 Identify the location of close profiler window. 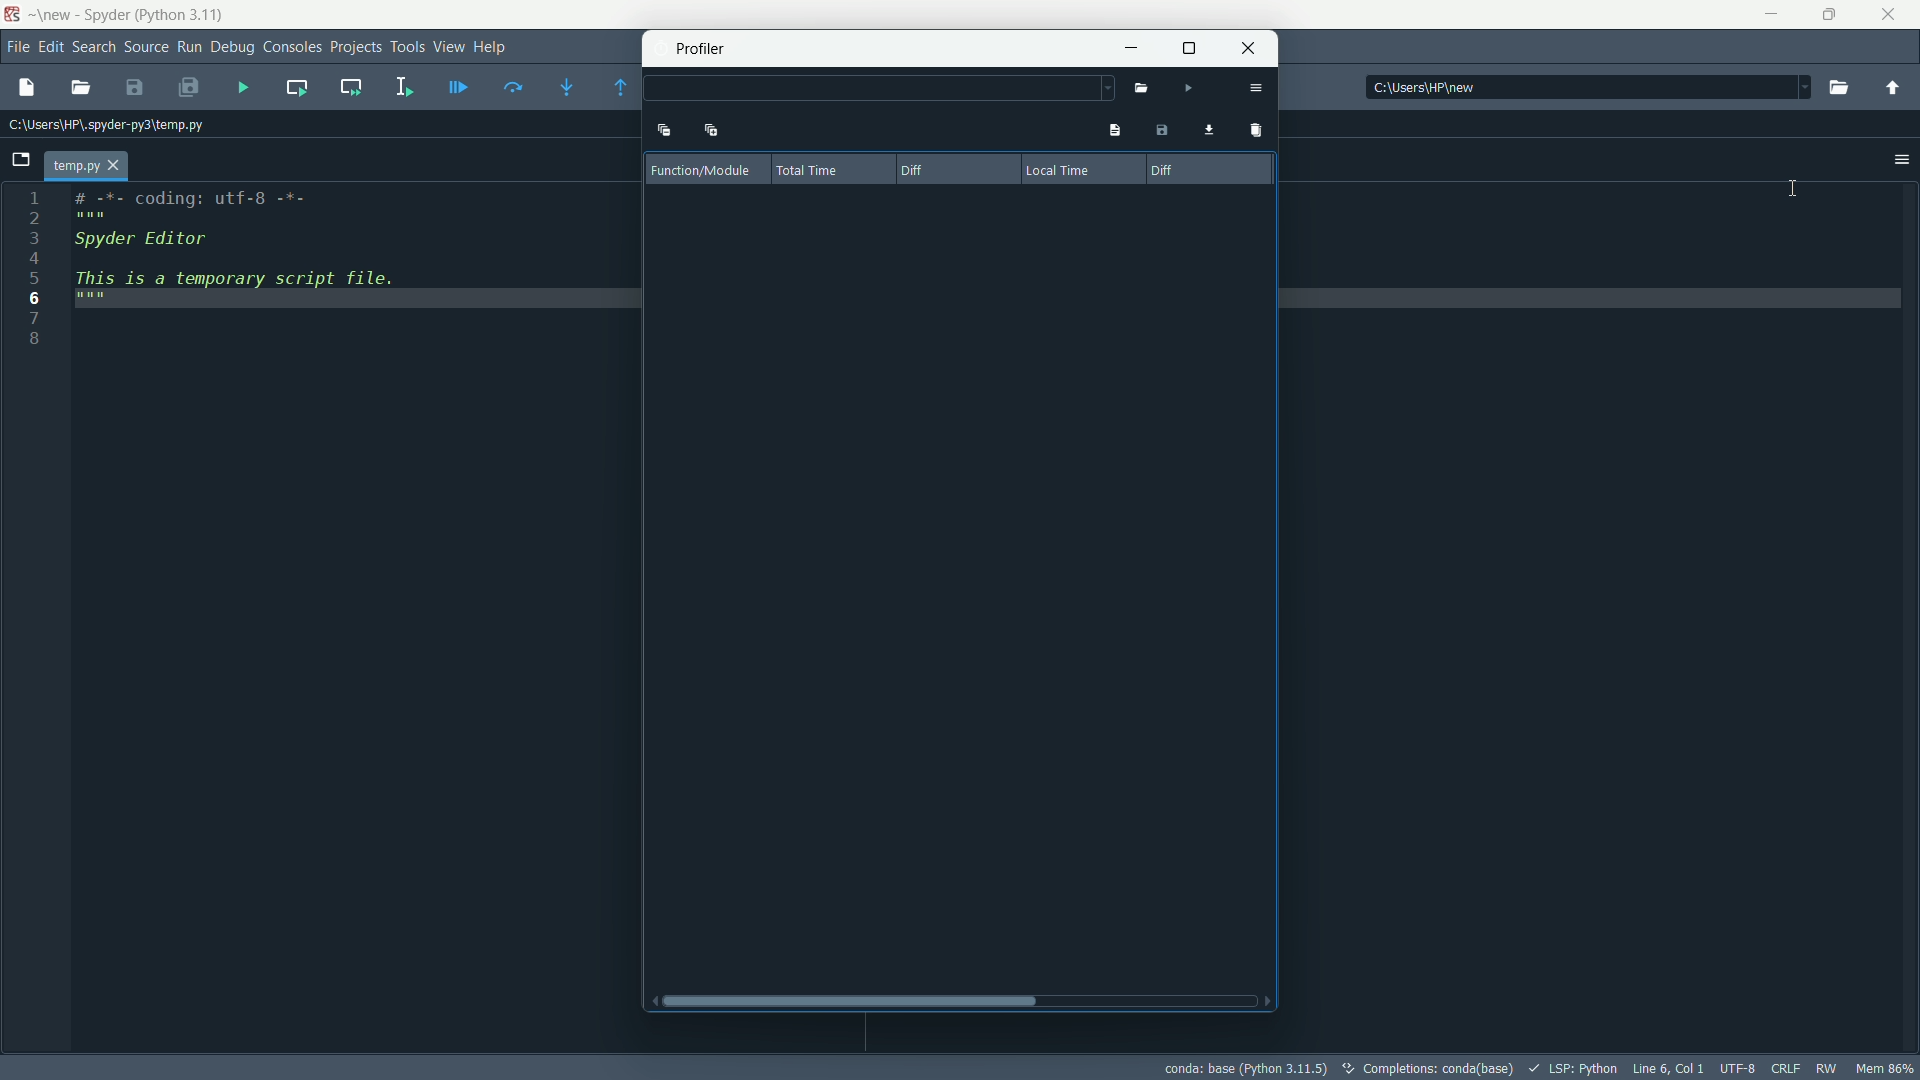
(1249, 49).